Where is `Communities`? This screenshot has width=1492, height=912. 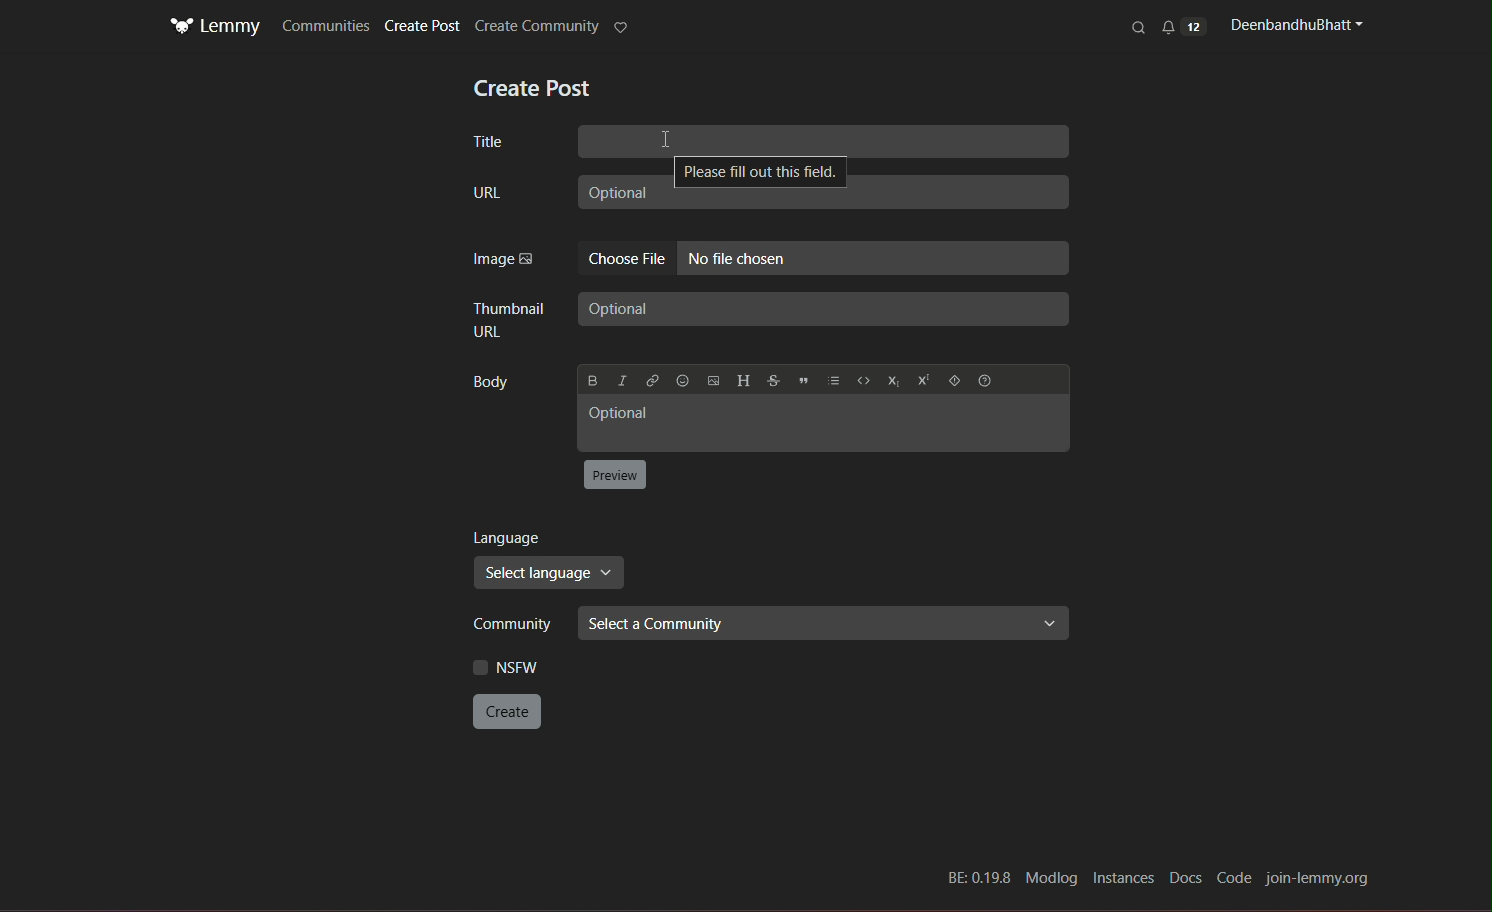
Communities is located at coordinates (326, 25).